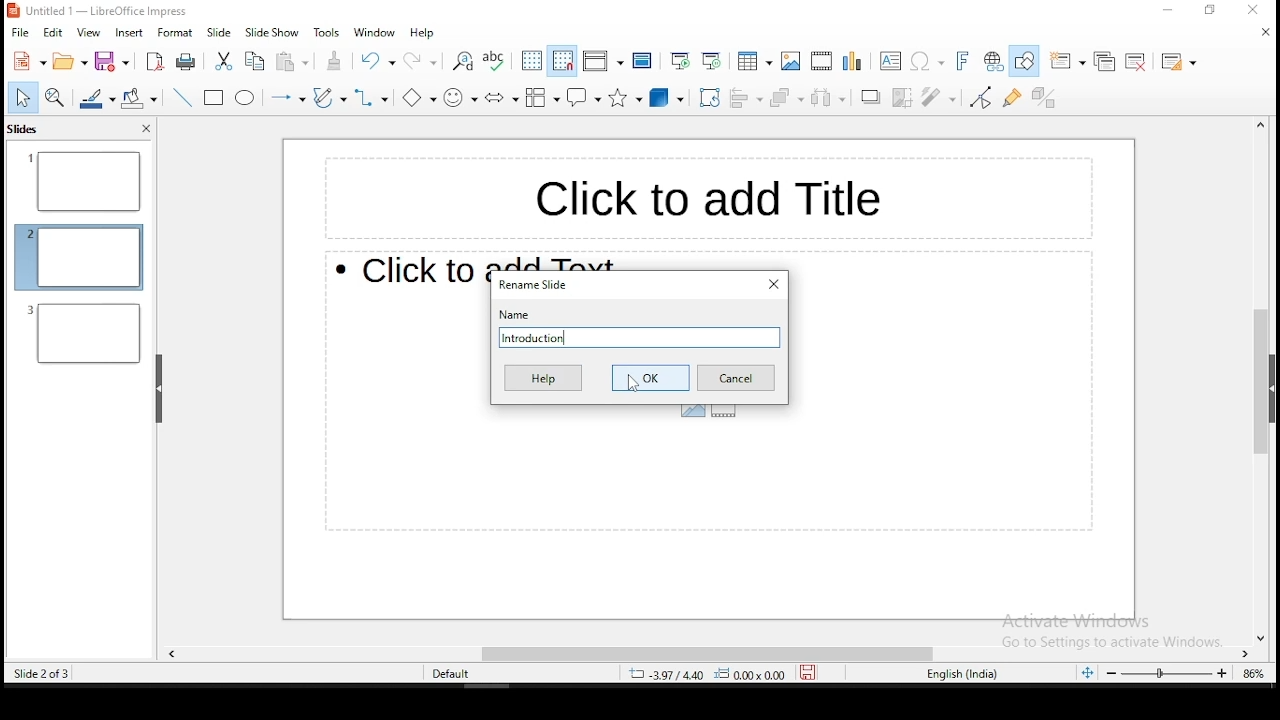 This screenshot has height=720, width=1280. What do you see at coordinates (212, 98) in the screenshot?
I see `rectangle tool` at bounding box center [212, 98].